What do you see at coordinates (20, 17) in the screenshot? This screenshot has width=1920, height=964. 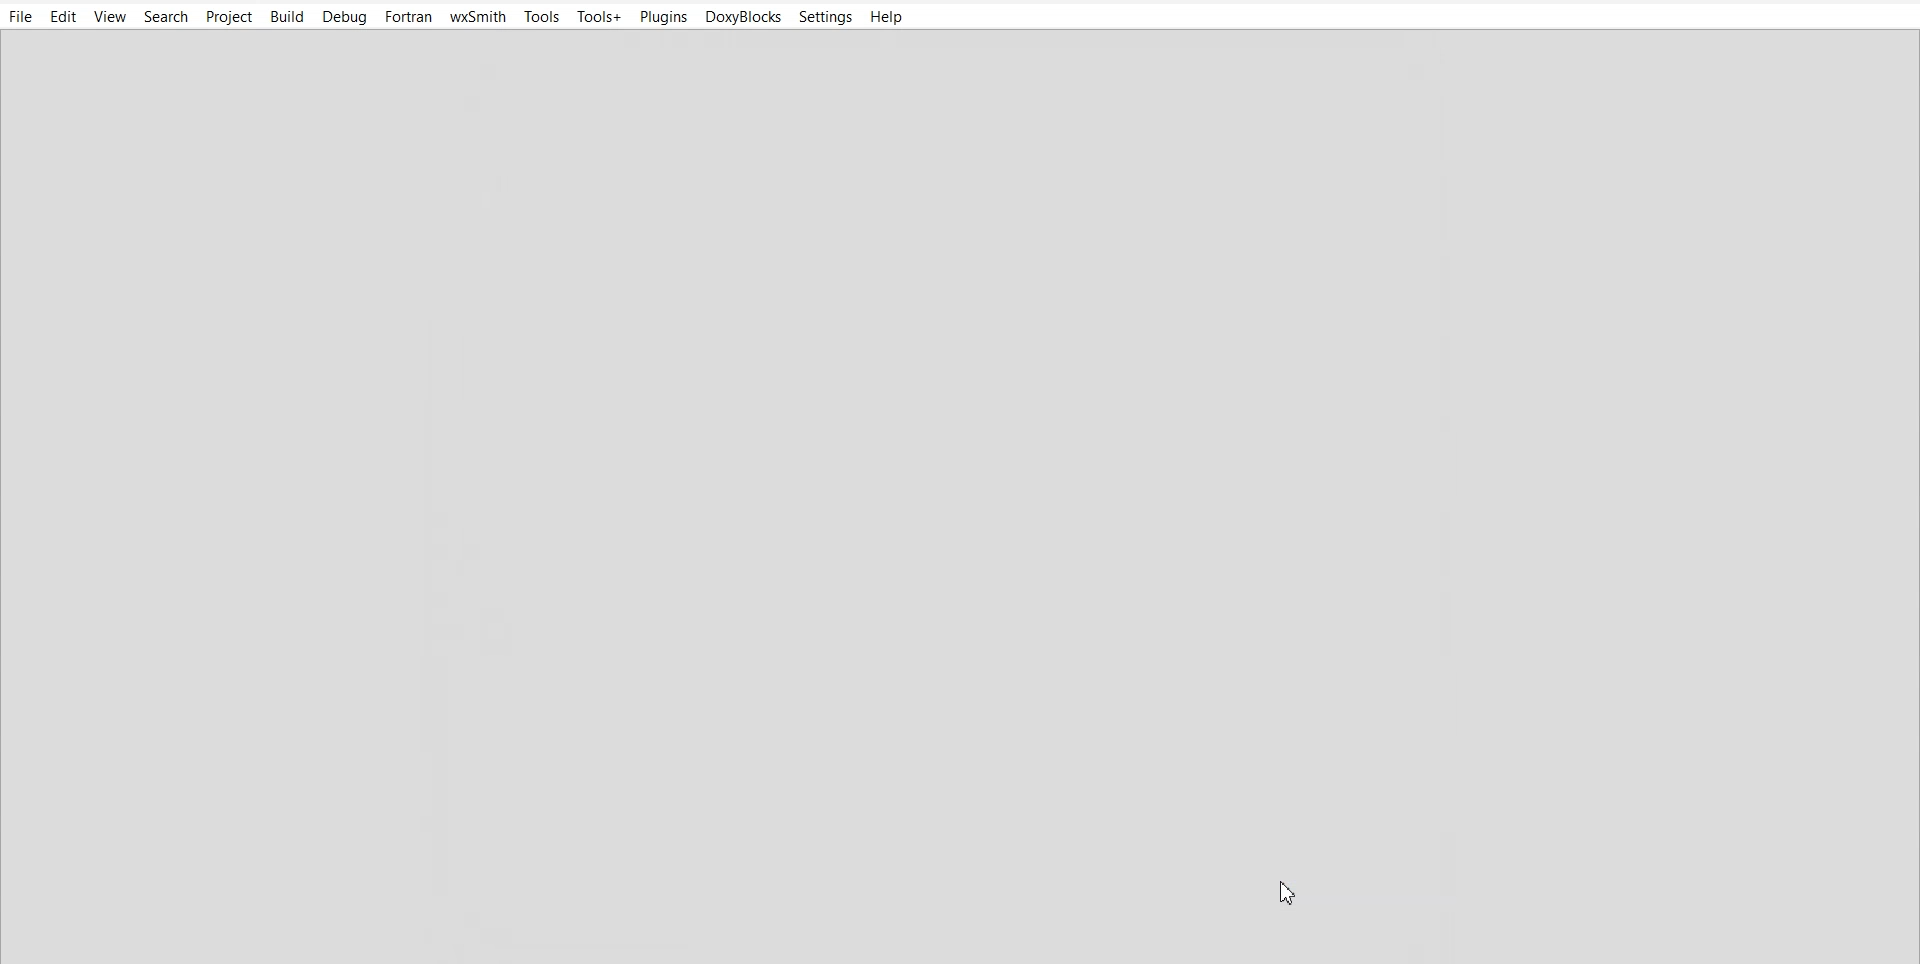 I see `File ` at bounding box center [20, 17].